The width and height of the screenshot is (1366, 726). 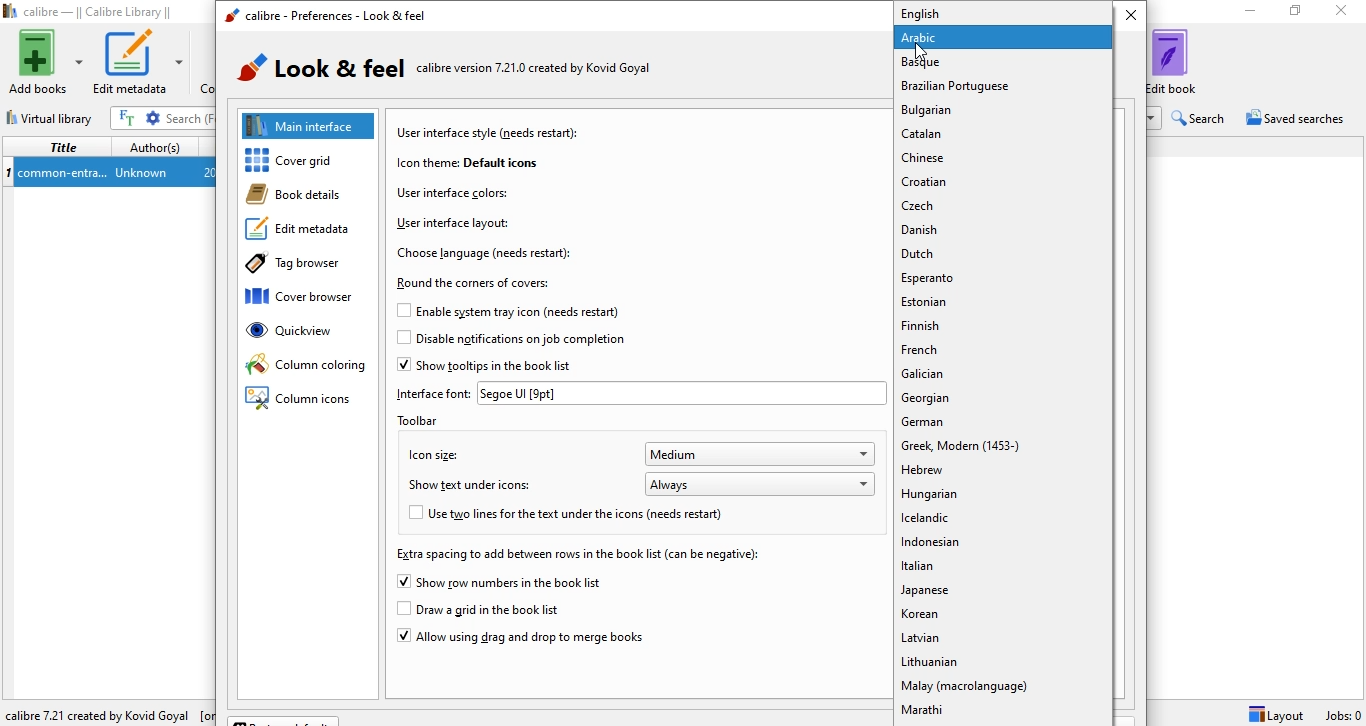 I want to click on toolbar, so click(x=428, y=420).